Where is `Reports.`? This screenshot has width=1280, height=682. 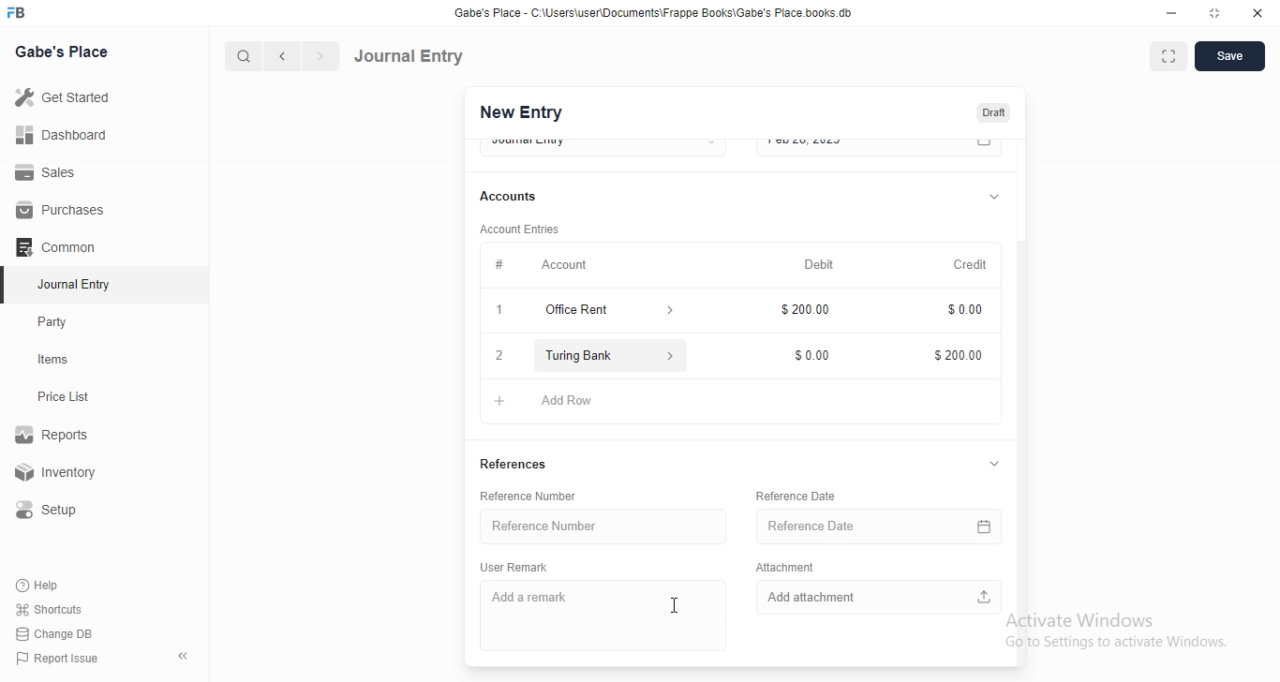
Reports. is located at coordinates (55, 438).